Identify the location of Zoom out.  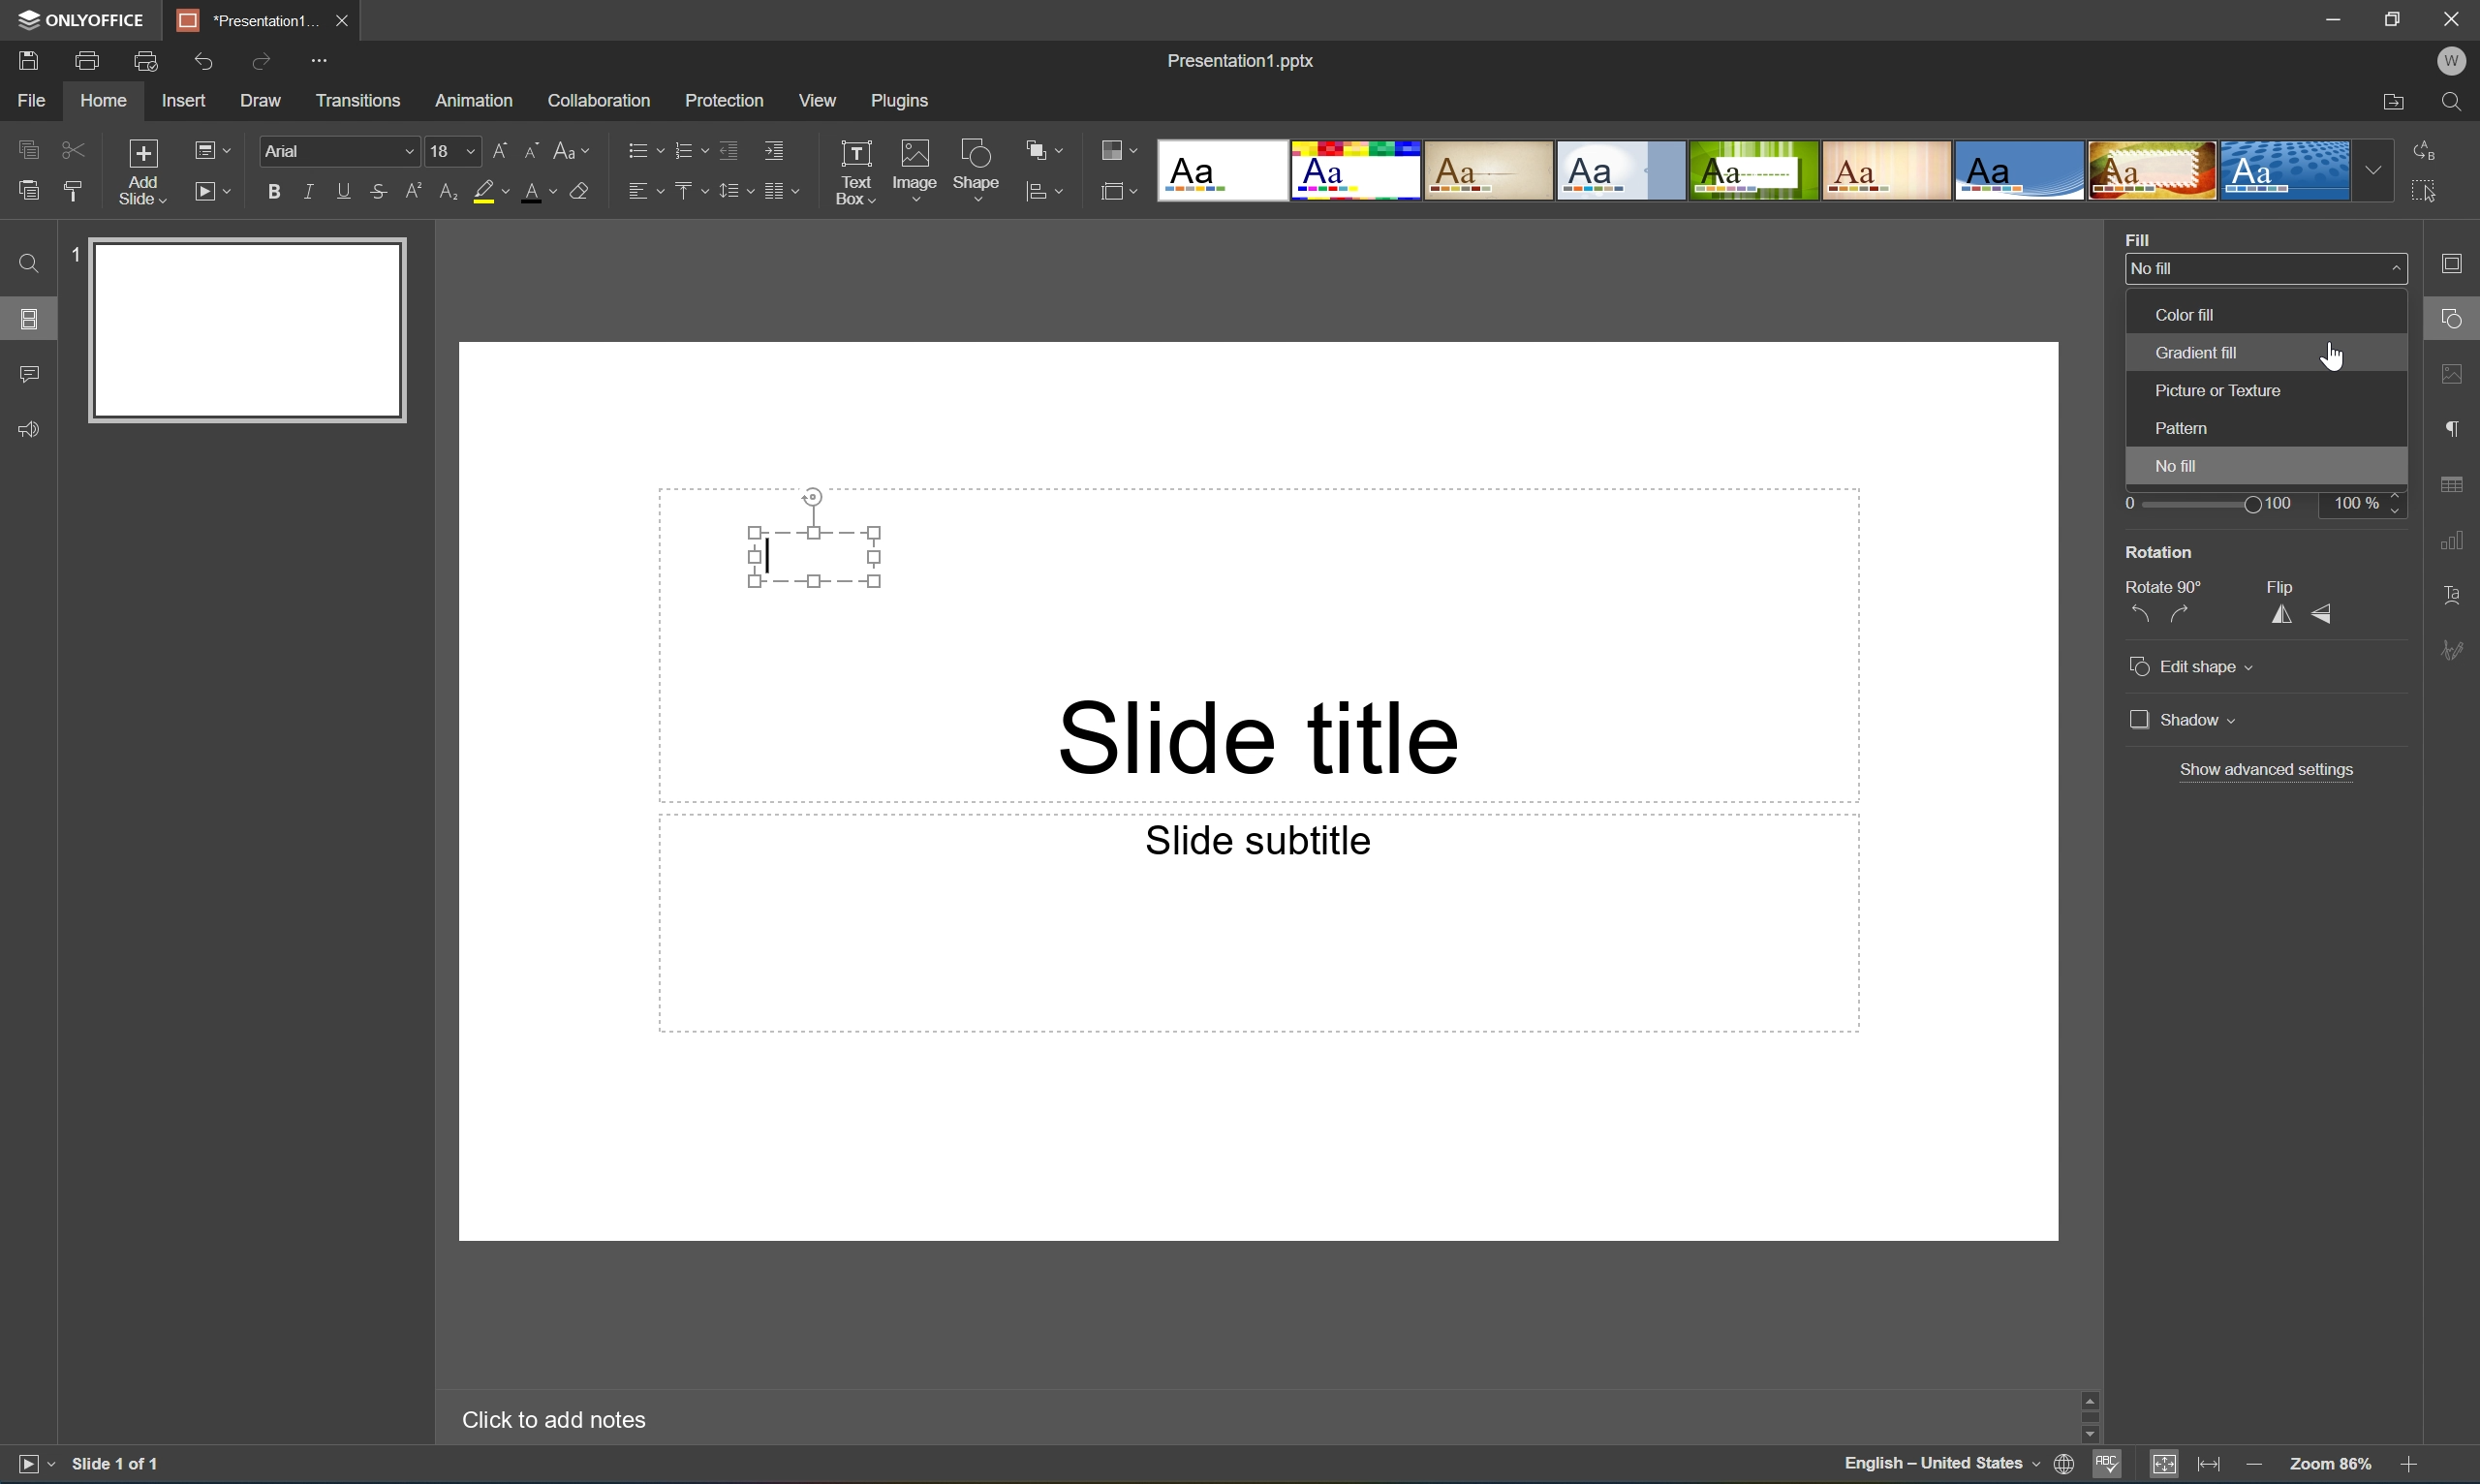
(2252, 1464).